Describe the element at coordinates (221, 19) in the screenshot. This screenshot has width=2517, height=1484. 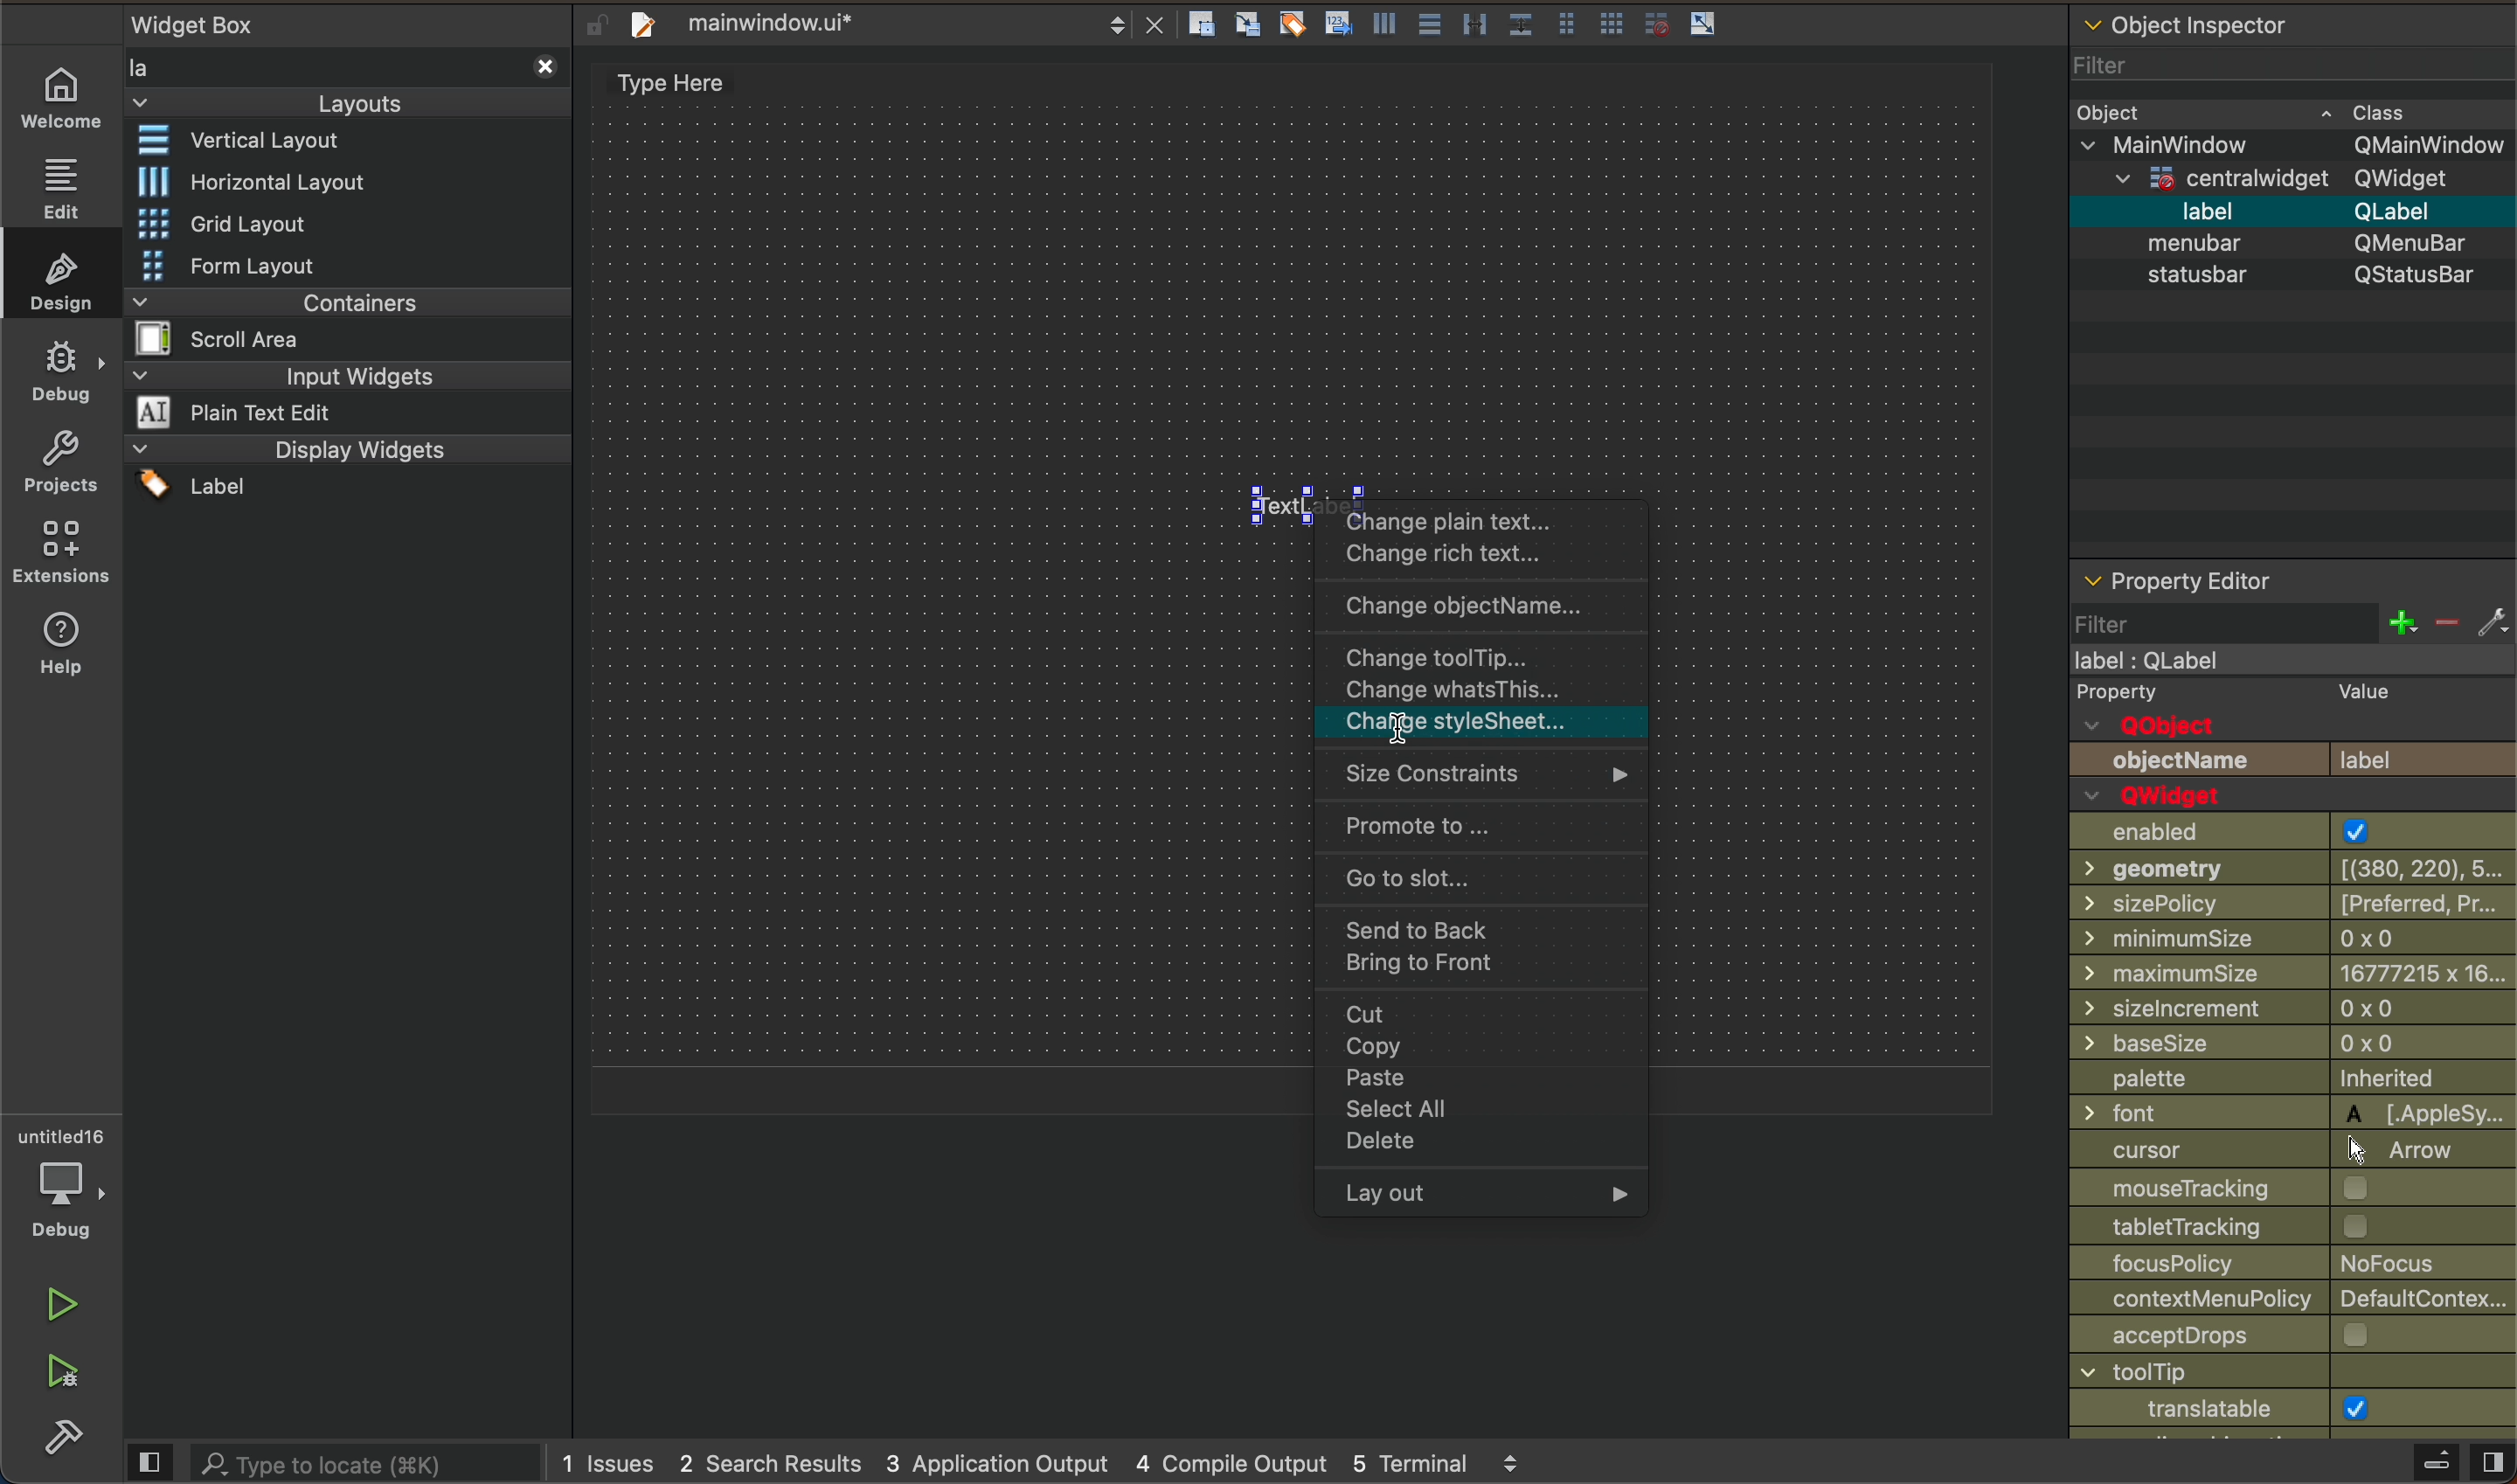
I see `widget box` at that location.